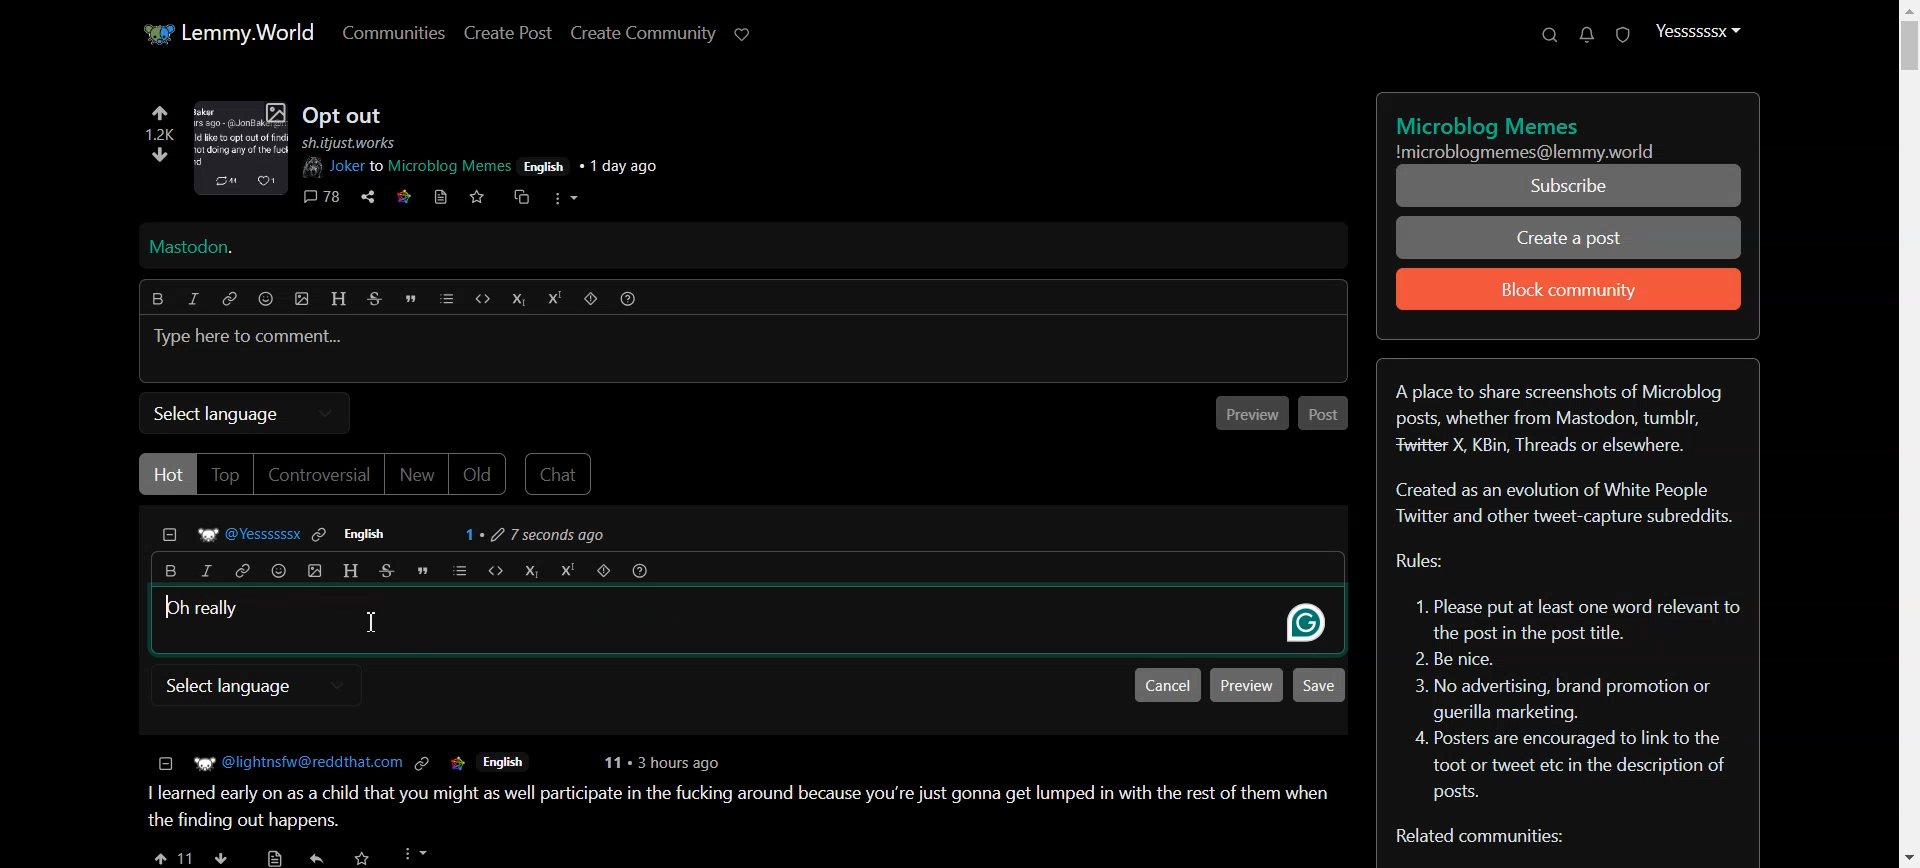  What do you see at coordinates (161, 133) in the screenshot?
I see `1.2k` at bounding box center [161, 133].